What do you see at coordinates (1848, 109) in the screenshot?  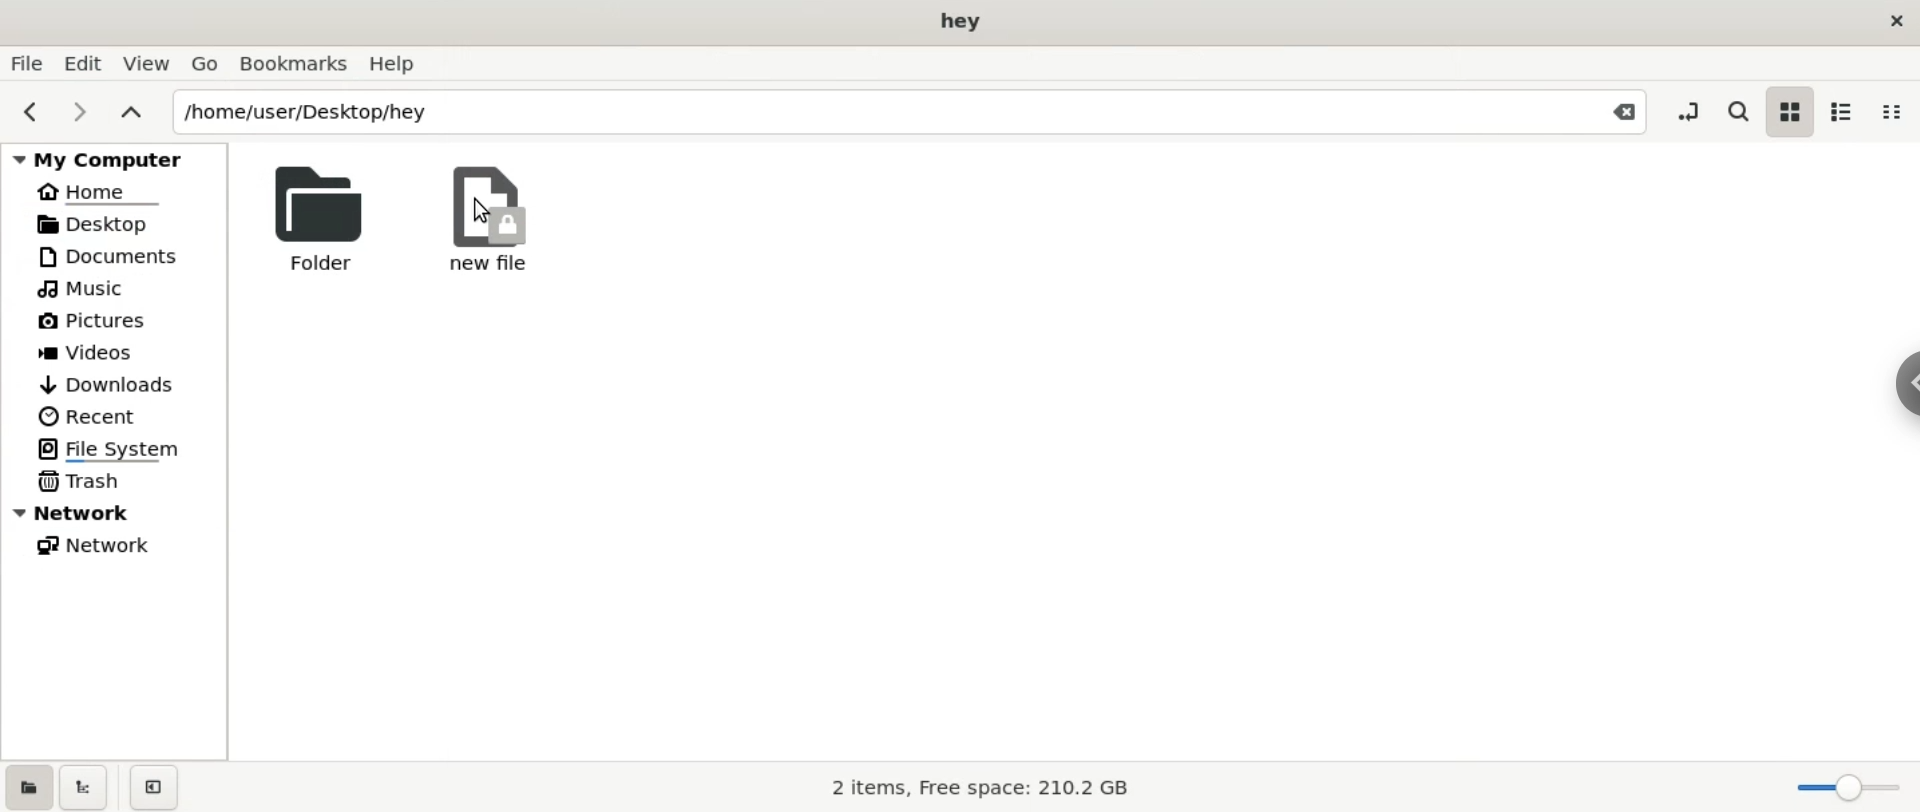 I see `lis view` at bounding box center [1848, 109].